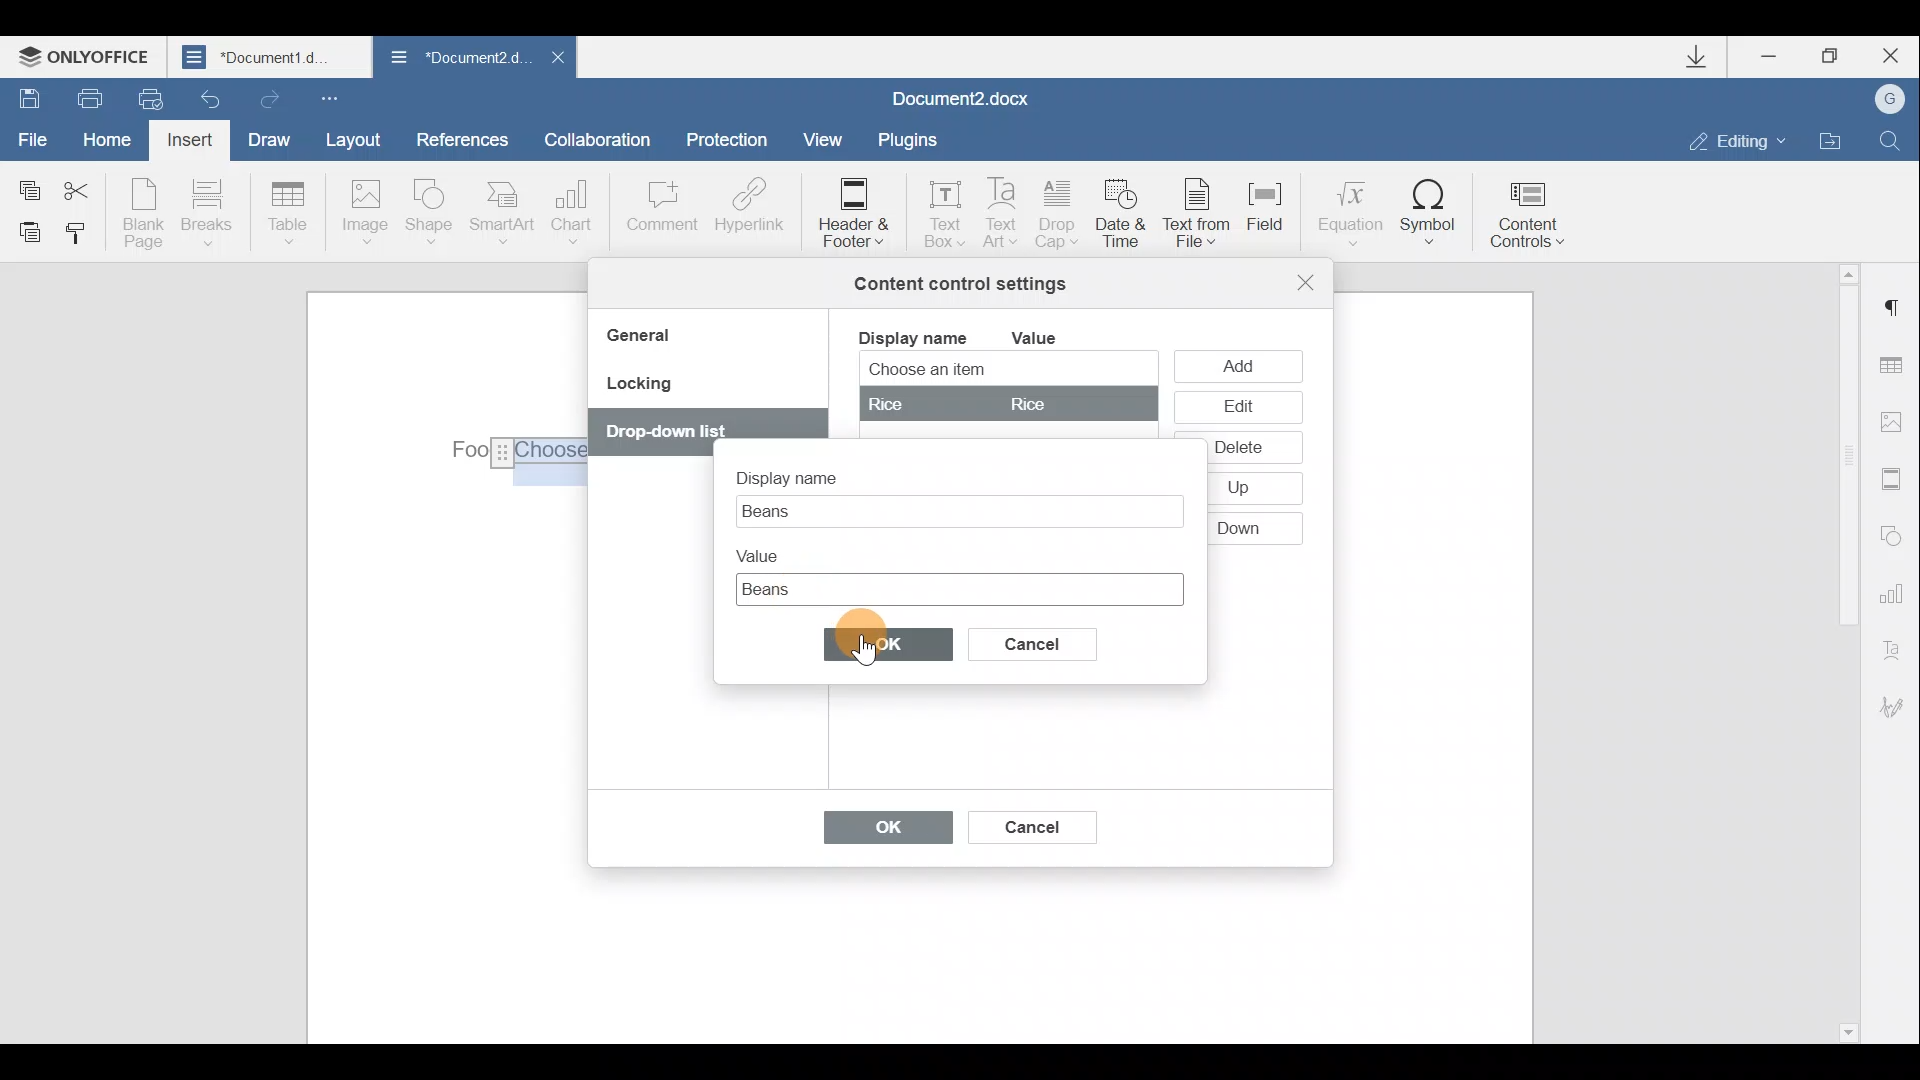 The height and width of the screenshot is (1080, 1920). Describe the element at coordinates (1030, 823) in the screenshot. I see `Cancel` at that location.